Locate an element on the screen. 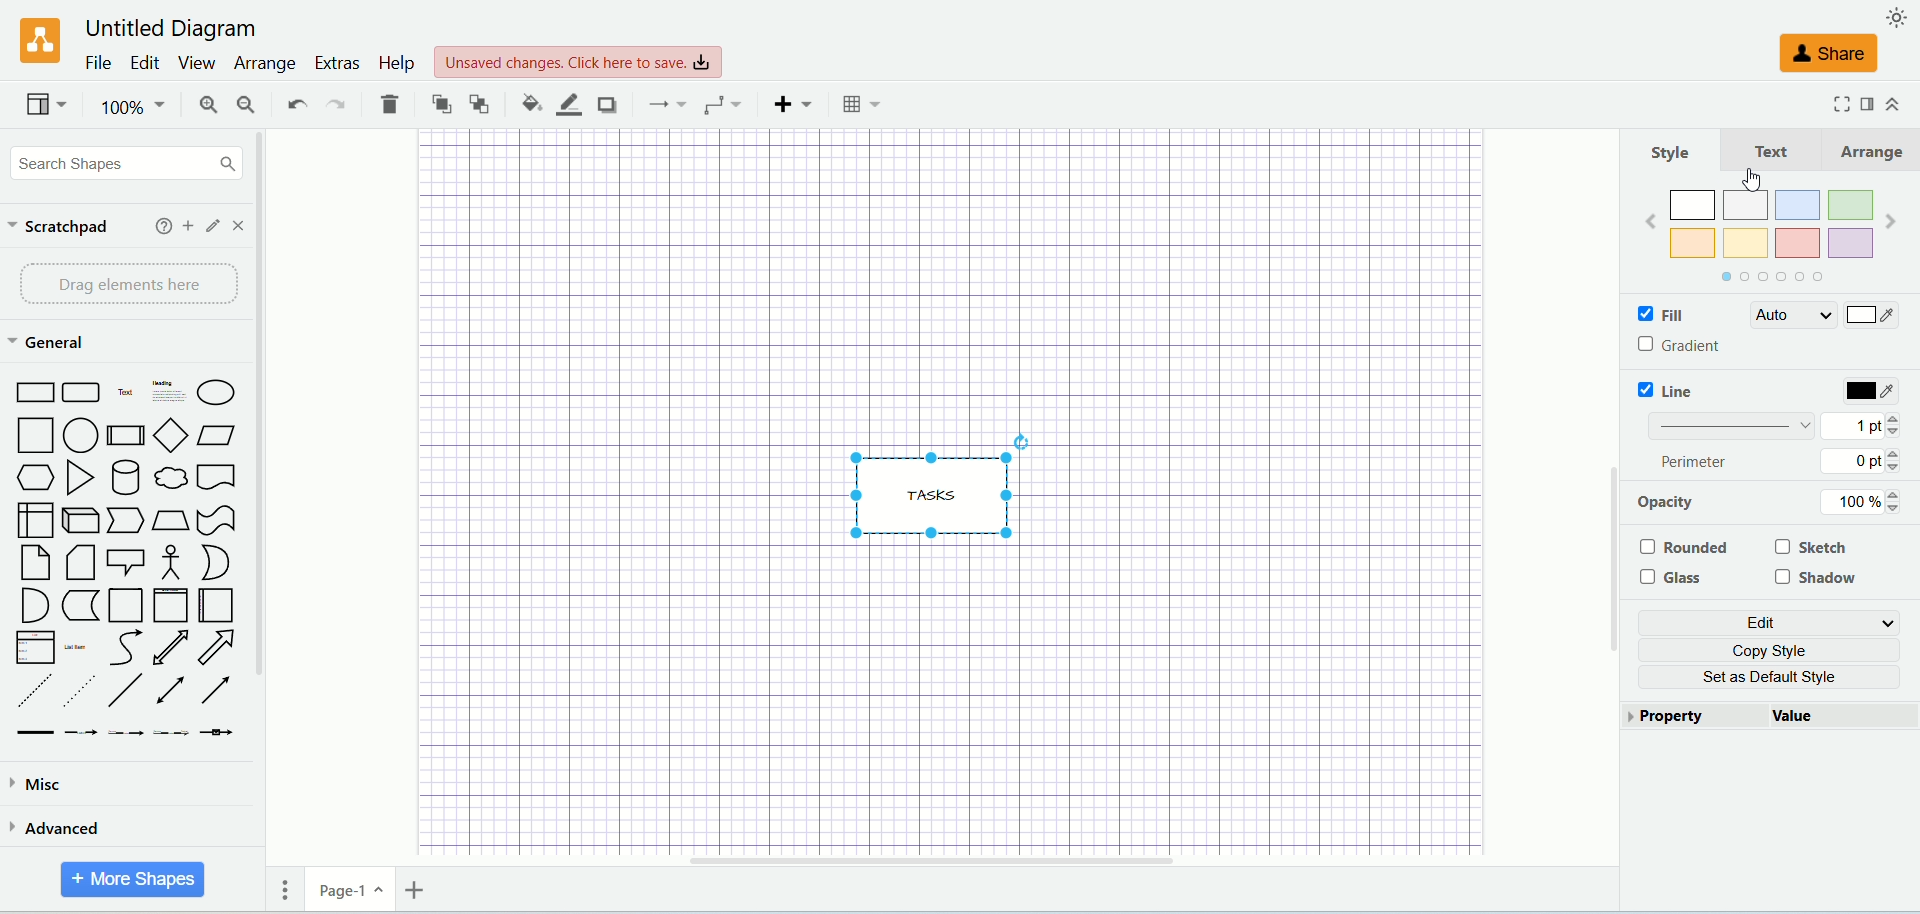 This screenshot has width=1920, height=914. insert page is located at coordinates (413, 889).